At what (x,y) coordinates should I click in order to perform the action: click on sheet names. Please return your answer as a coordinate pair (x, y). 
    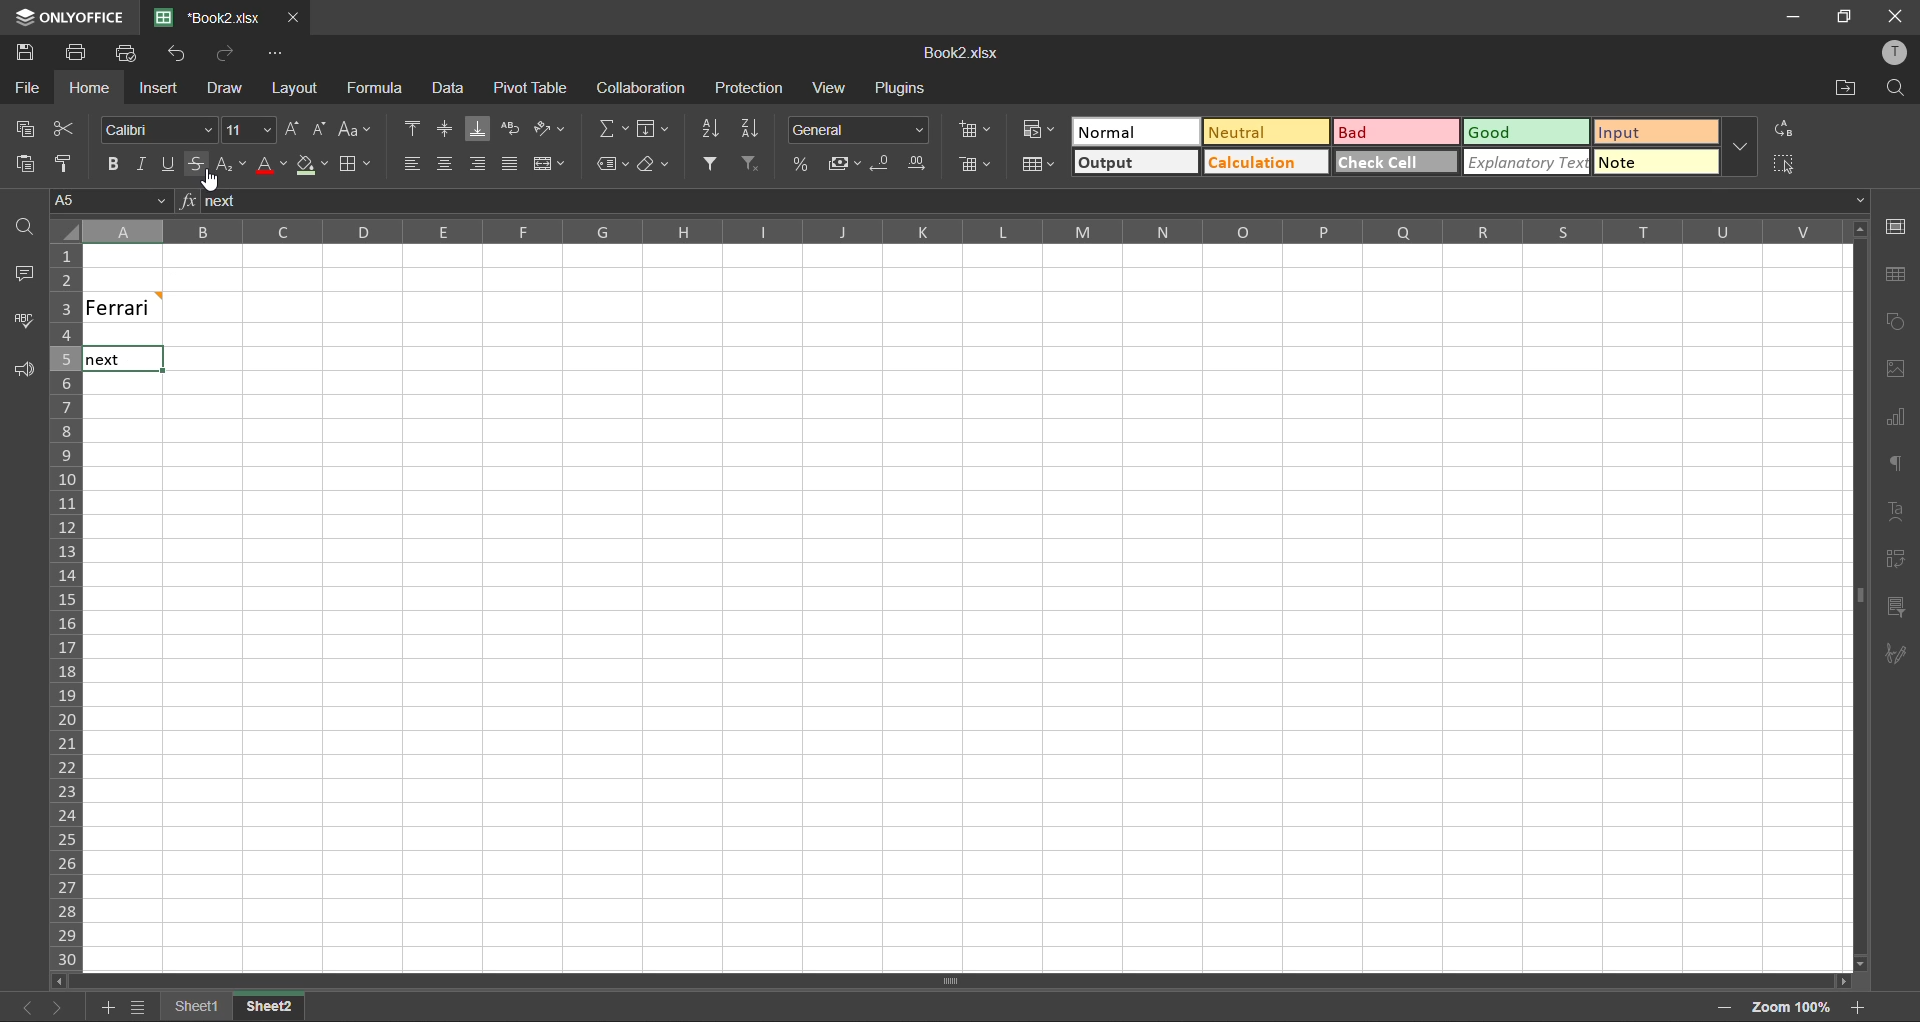
    Looking at the image, I should click on (138, 1008).